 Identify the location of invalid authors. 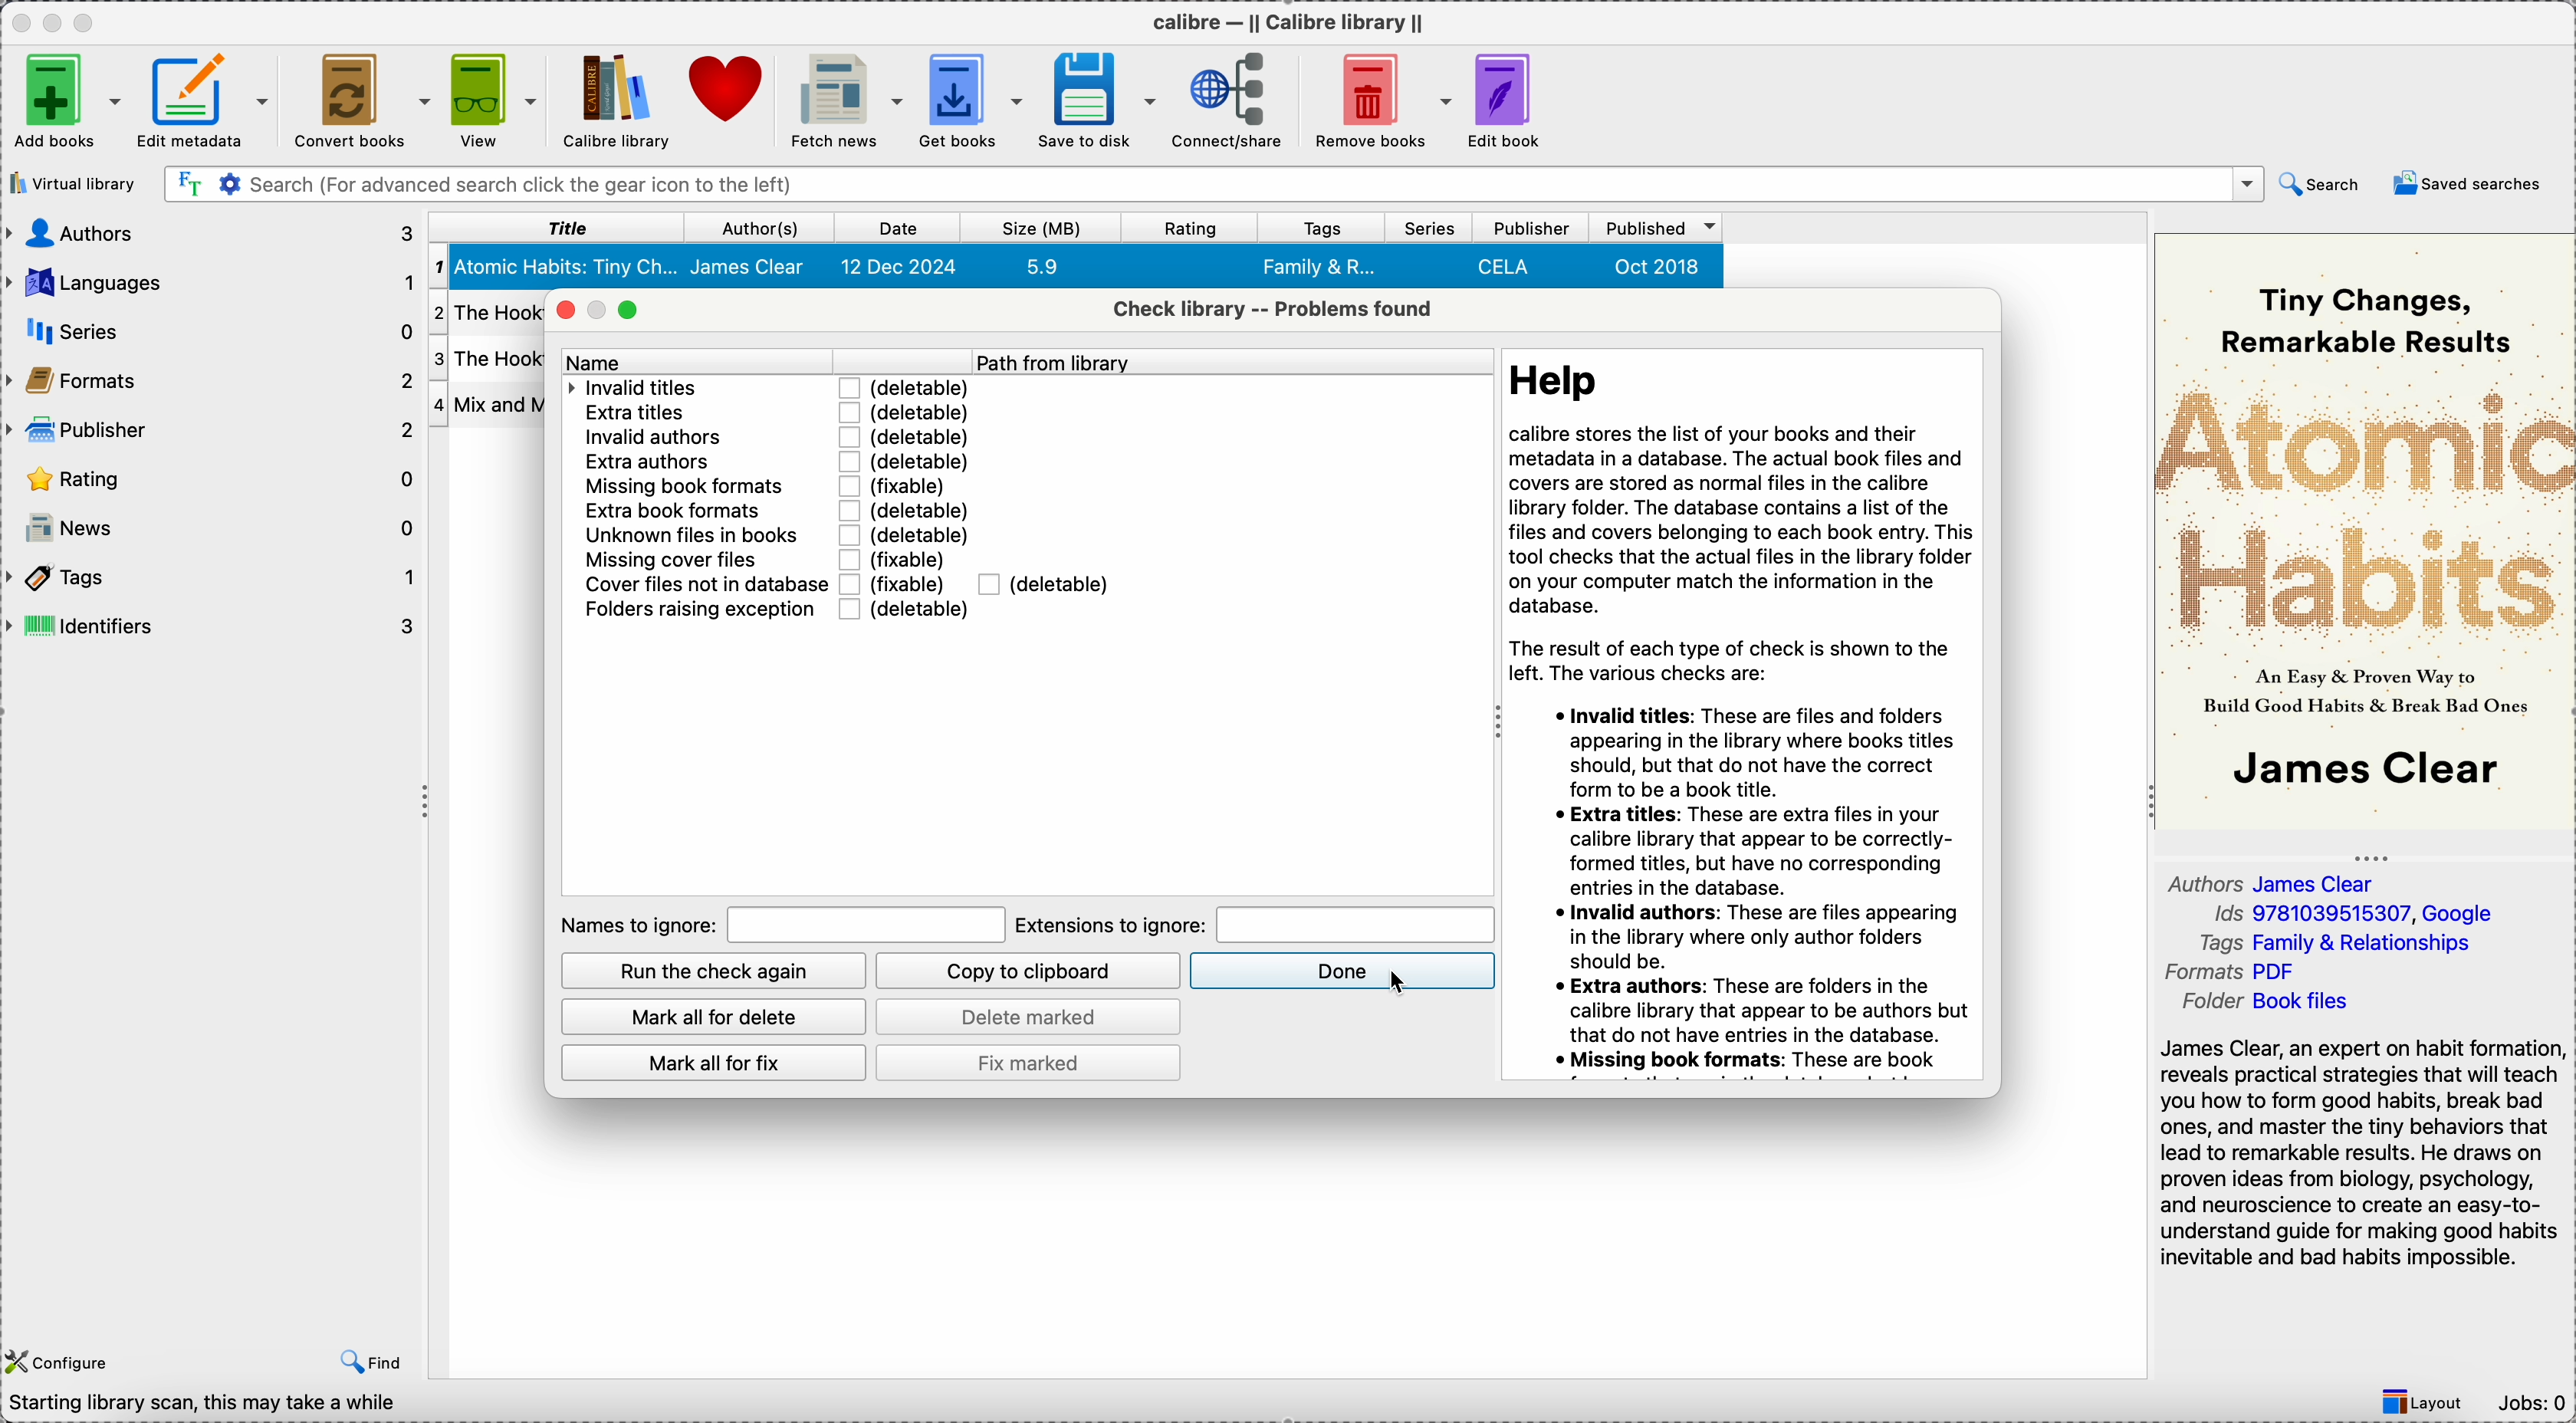
(674, 435).